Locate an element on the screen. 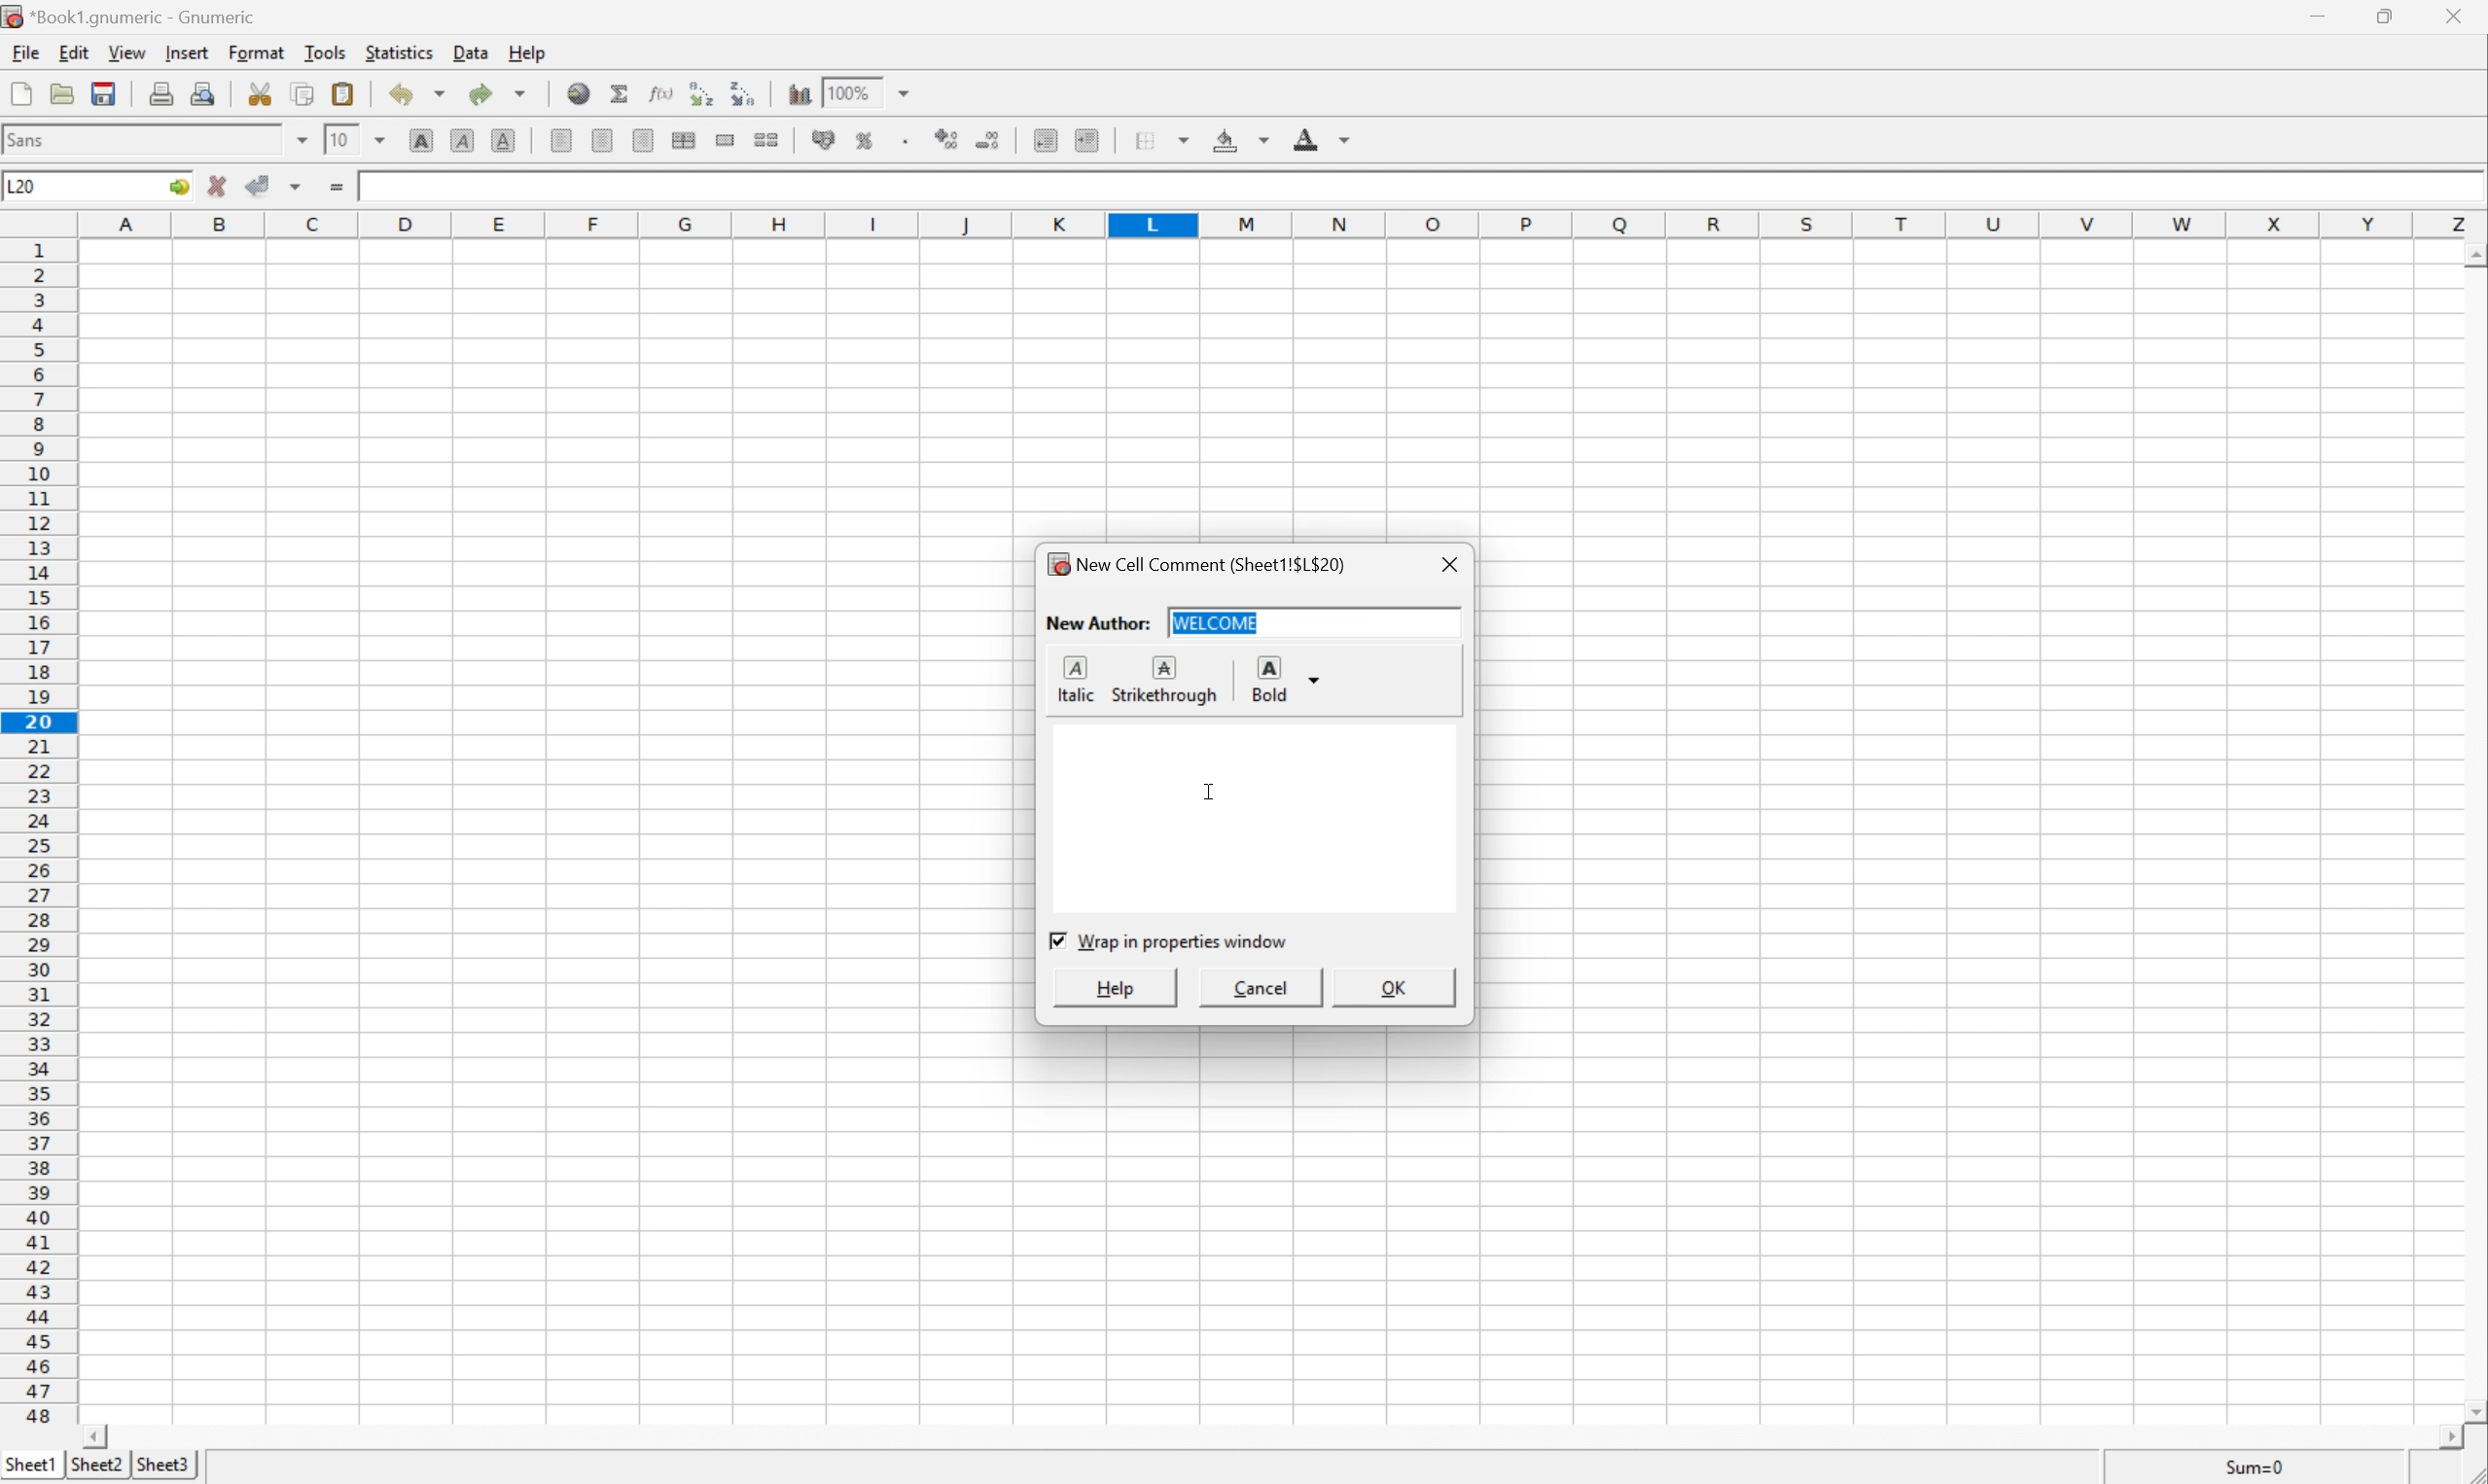  Restore Down is located at coordinates (2379, 17).